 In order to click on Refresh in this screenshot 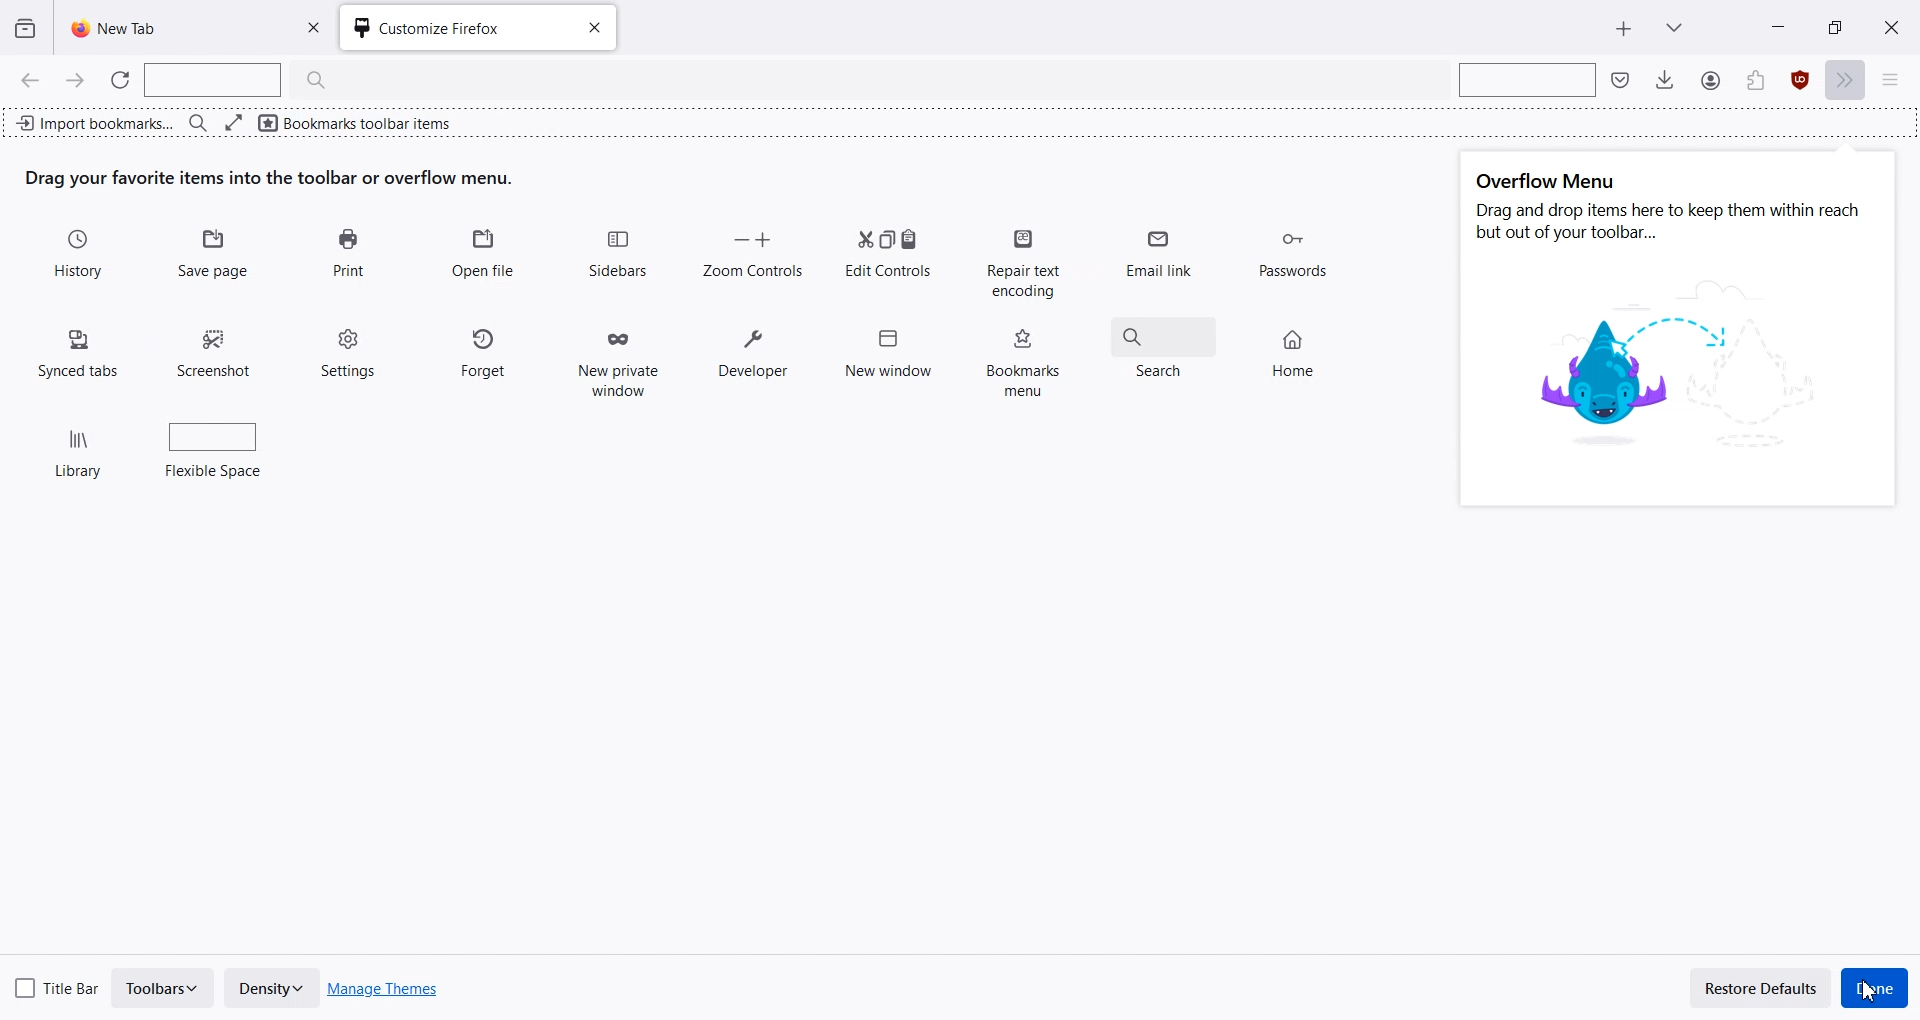, I will do `click(121, 80)`.